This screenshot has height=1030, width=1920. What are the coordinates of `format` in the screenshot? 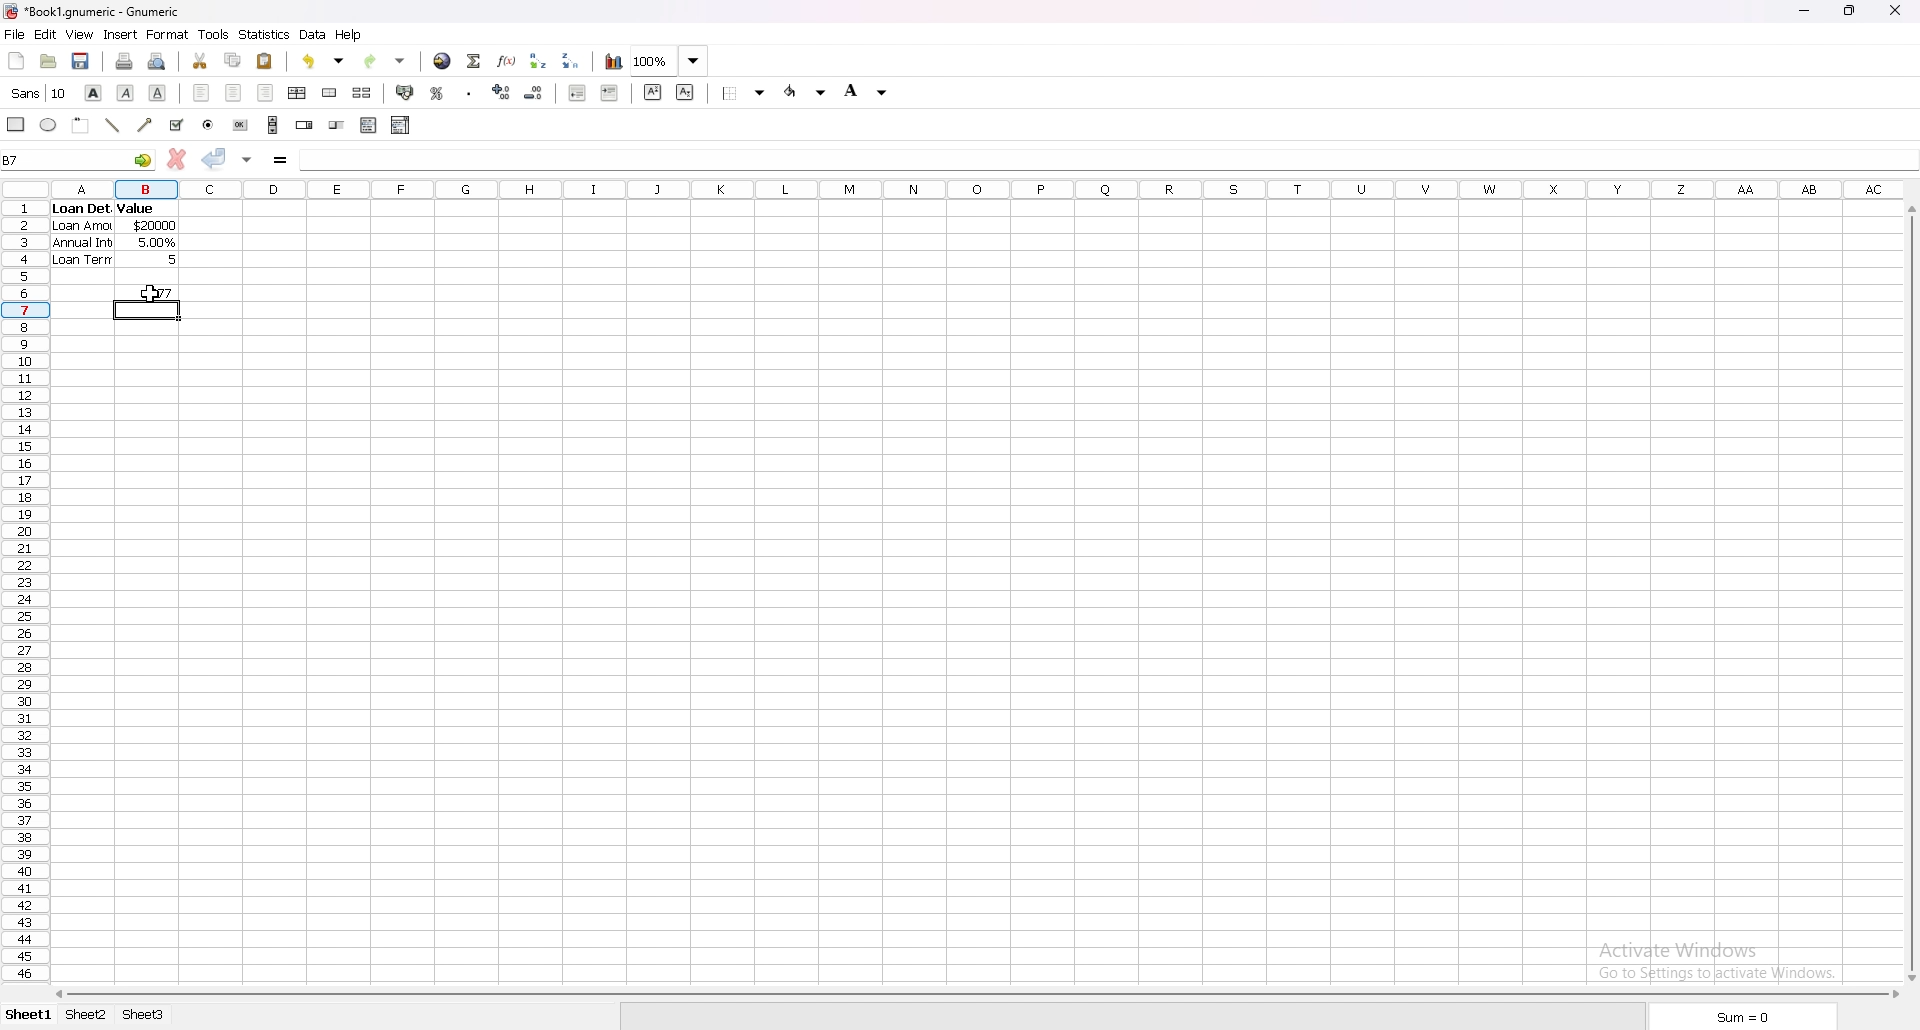 It's located at (169, 34).